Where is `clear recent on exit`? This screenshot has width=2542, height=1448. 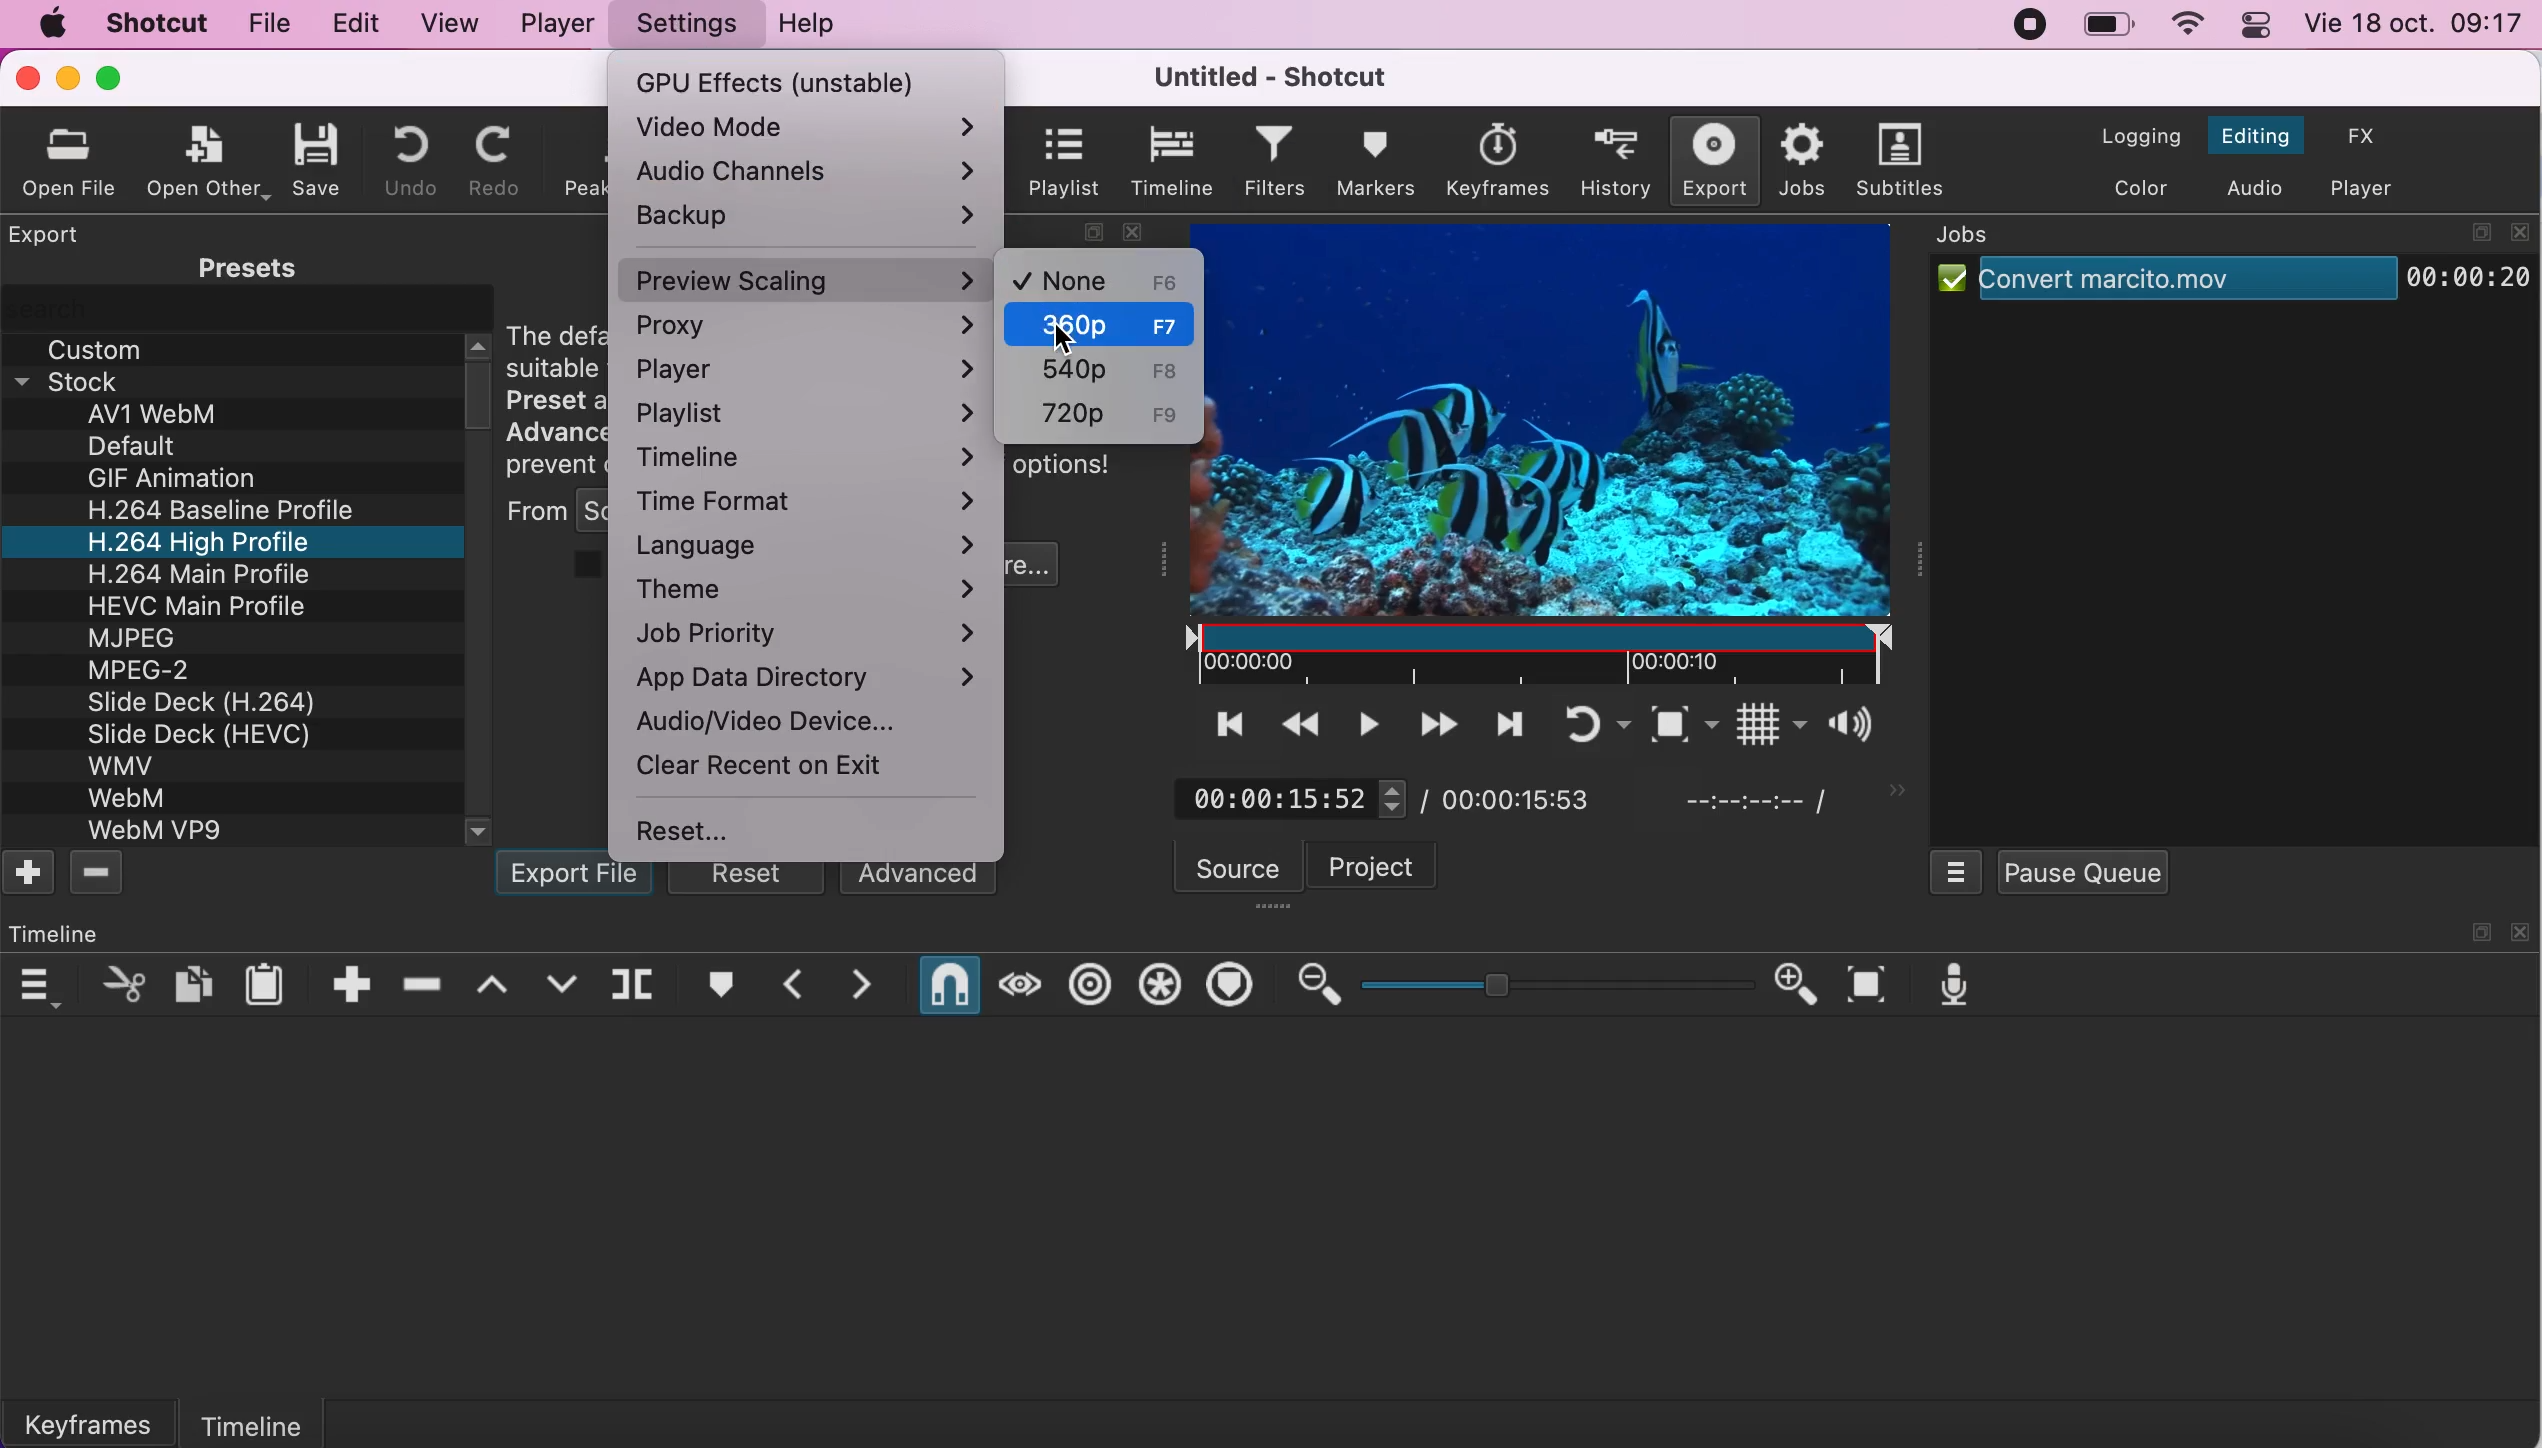 clear recent on exit is located at coordinates (764, 765).